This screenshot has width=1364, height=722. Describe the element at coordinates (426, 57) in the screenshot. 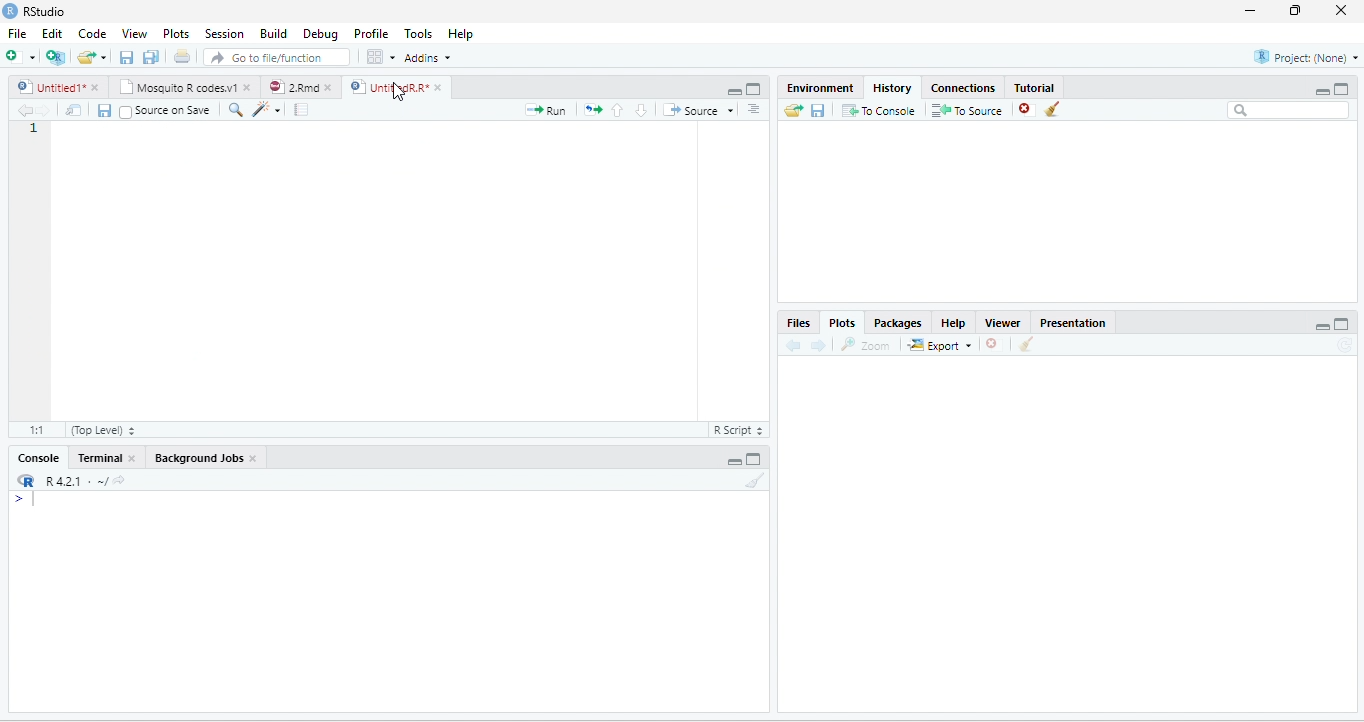

I see `Addins` at that location.